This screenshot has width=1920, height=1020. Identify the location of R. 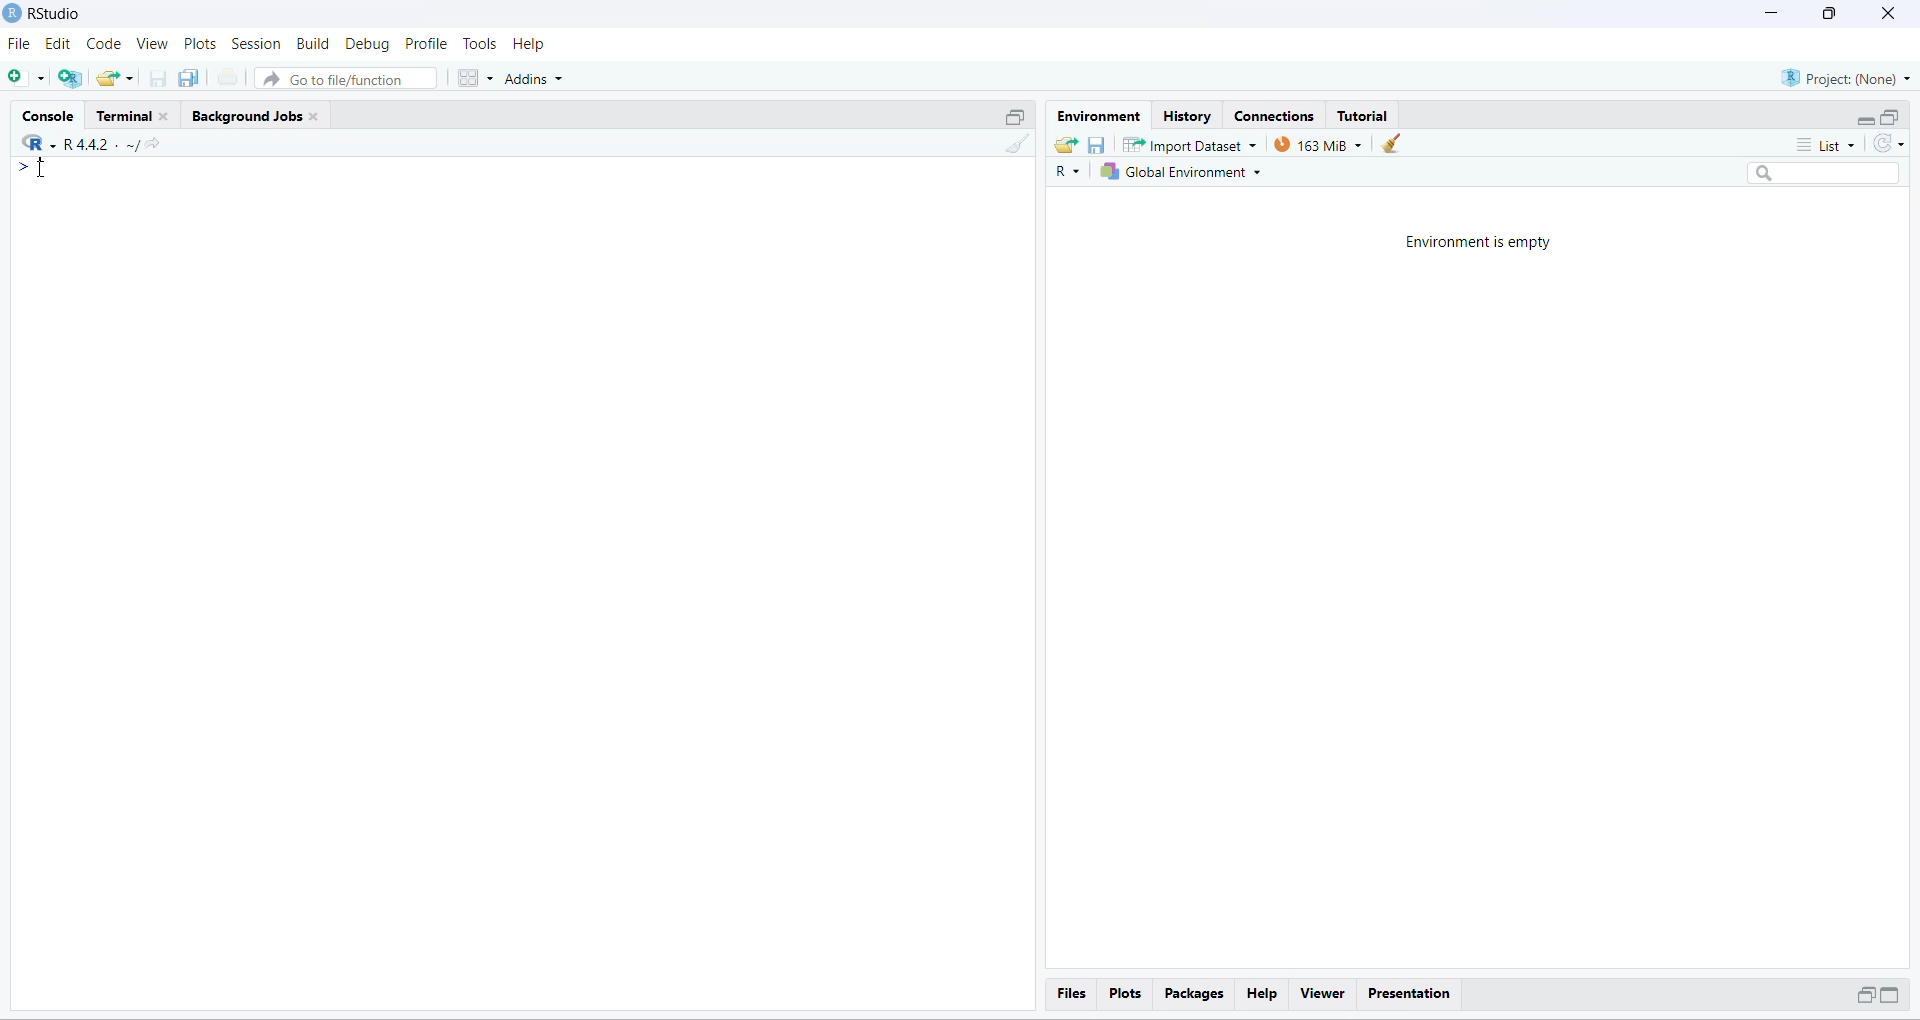
(1066, 172).